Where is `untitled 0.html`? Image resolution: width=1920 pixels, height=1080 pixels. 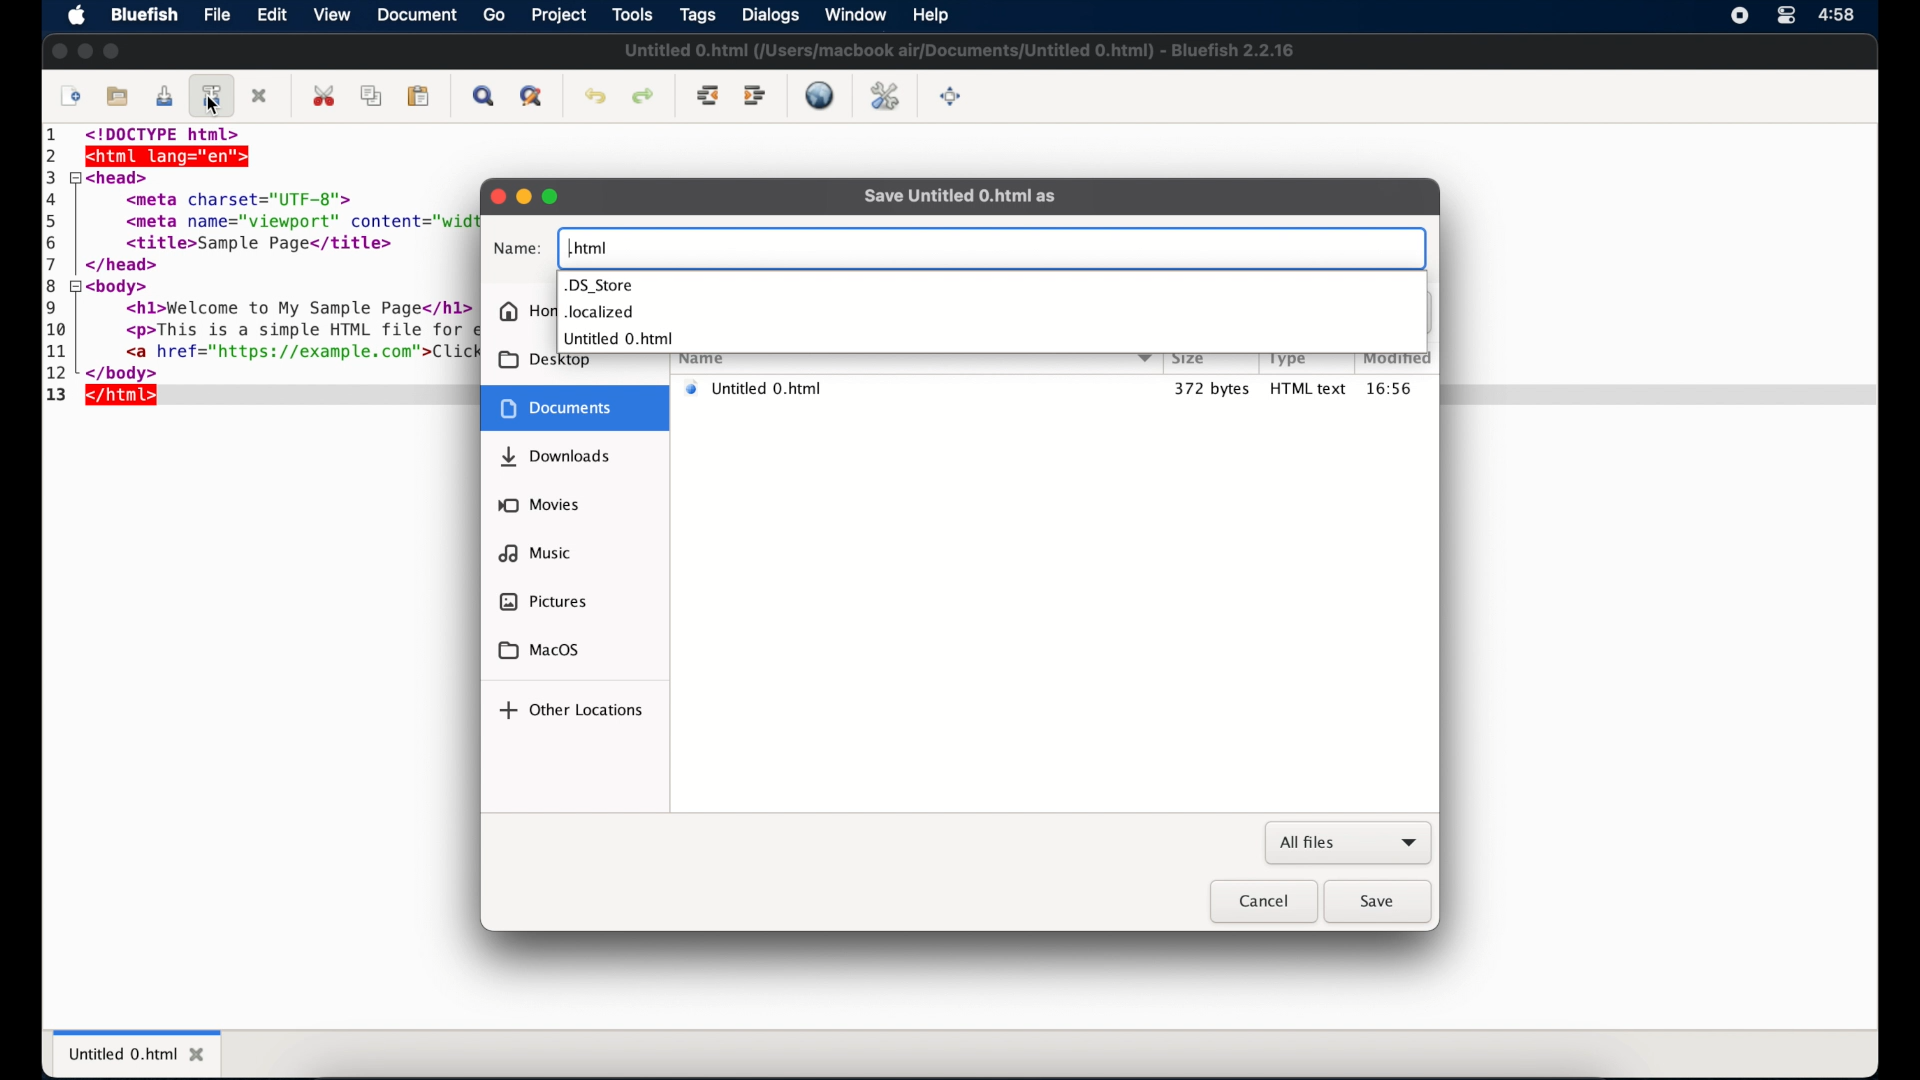 untitled 0.html is located at coordinates (619, 338).